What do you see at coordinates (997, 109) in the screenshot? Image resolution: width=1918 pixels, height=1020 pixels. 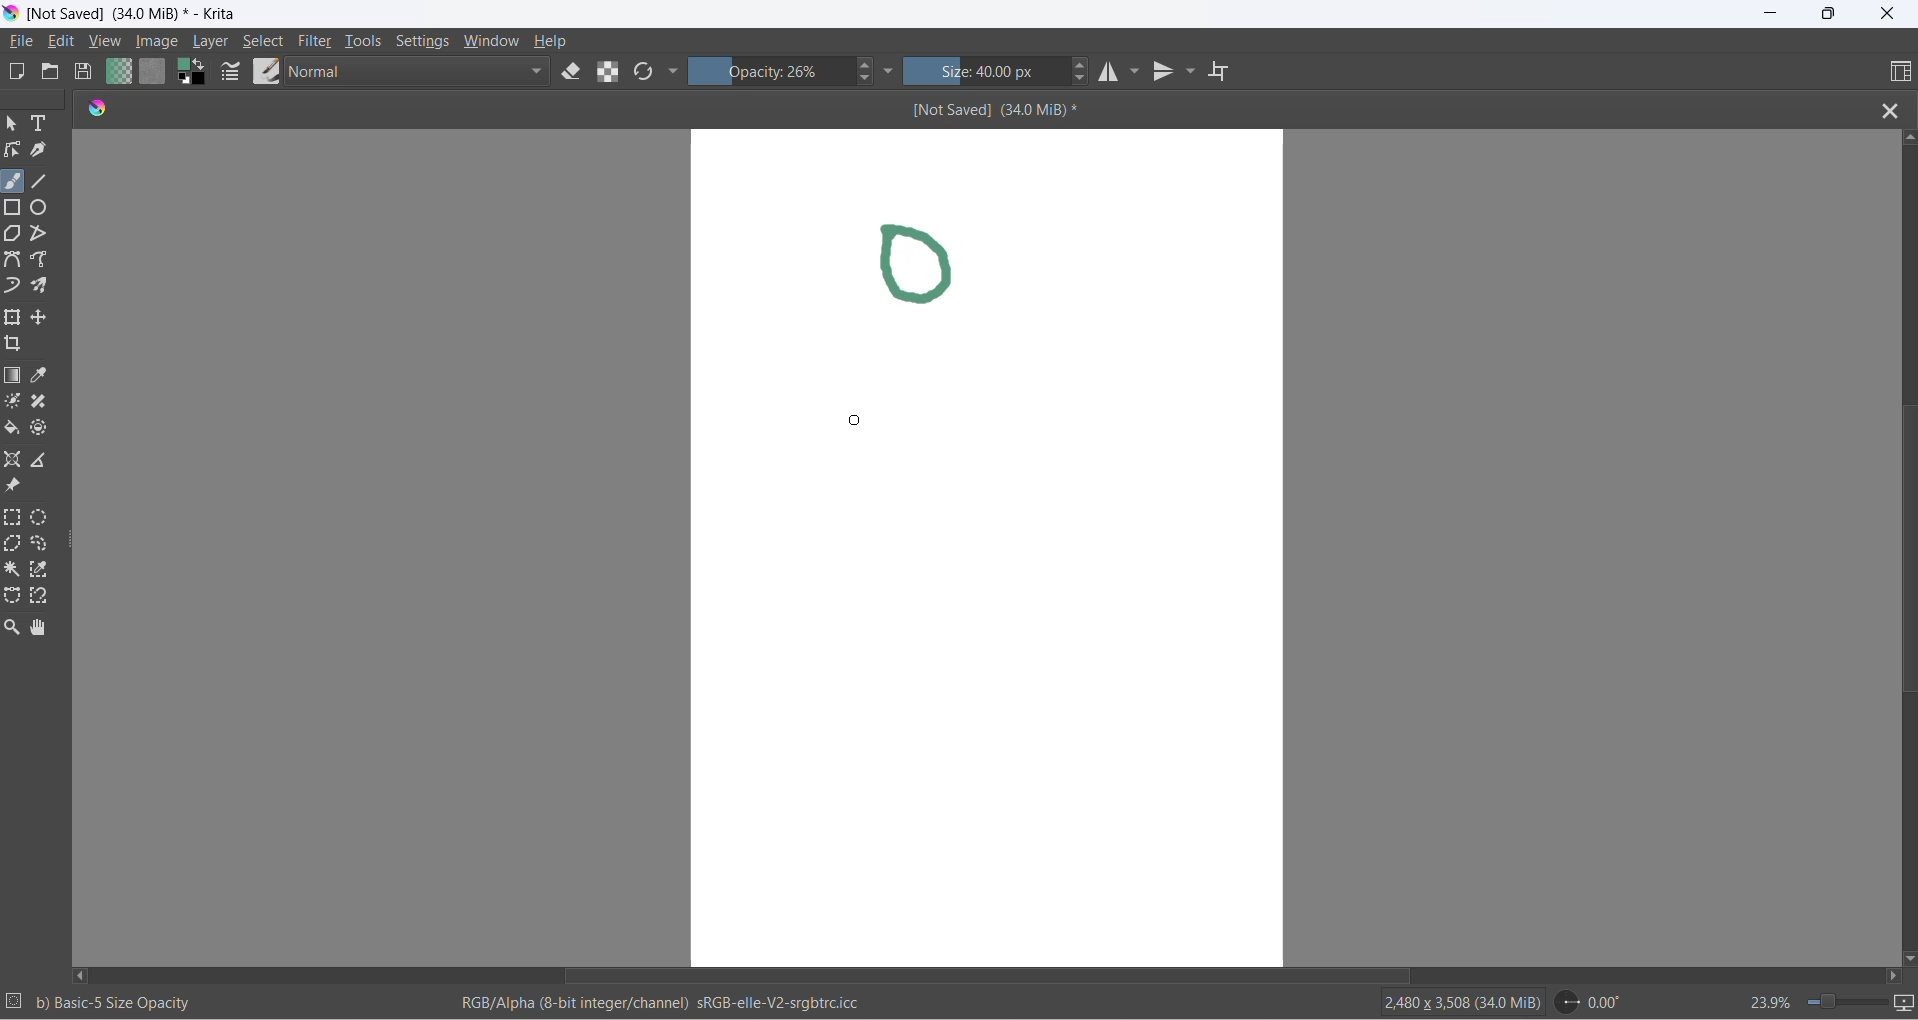 I see `[Not Saved] (340 MiB)*` at bounding box center [997, 109].